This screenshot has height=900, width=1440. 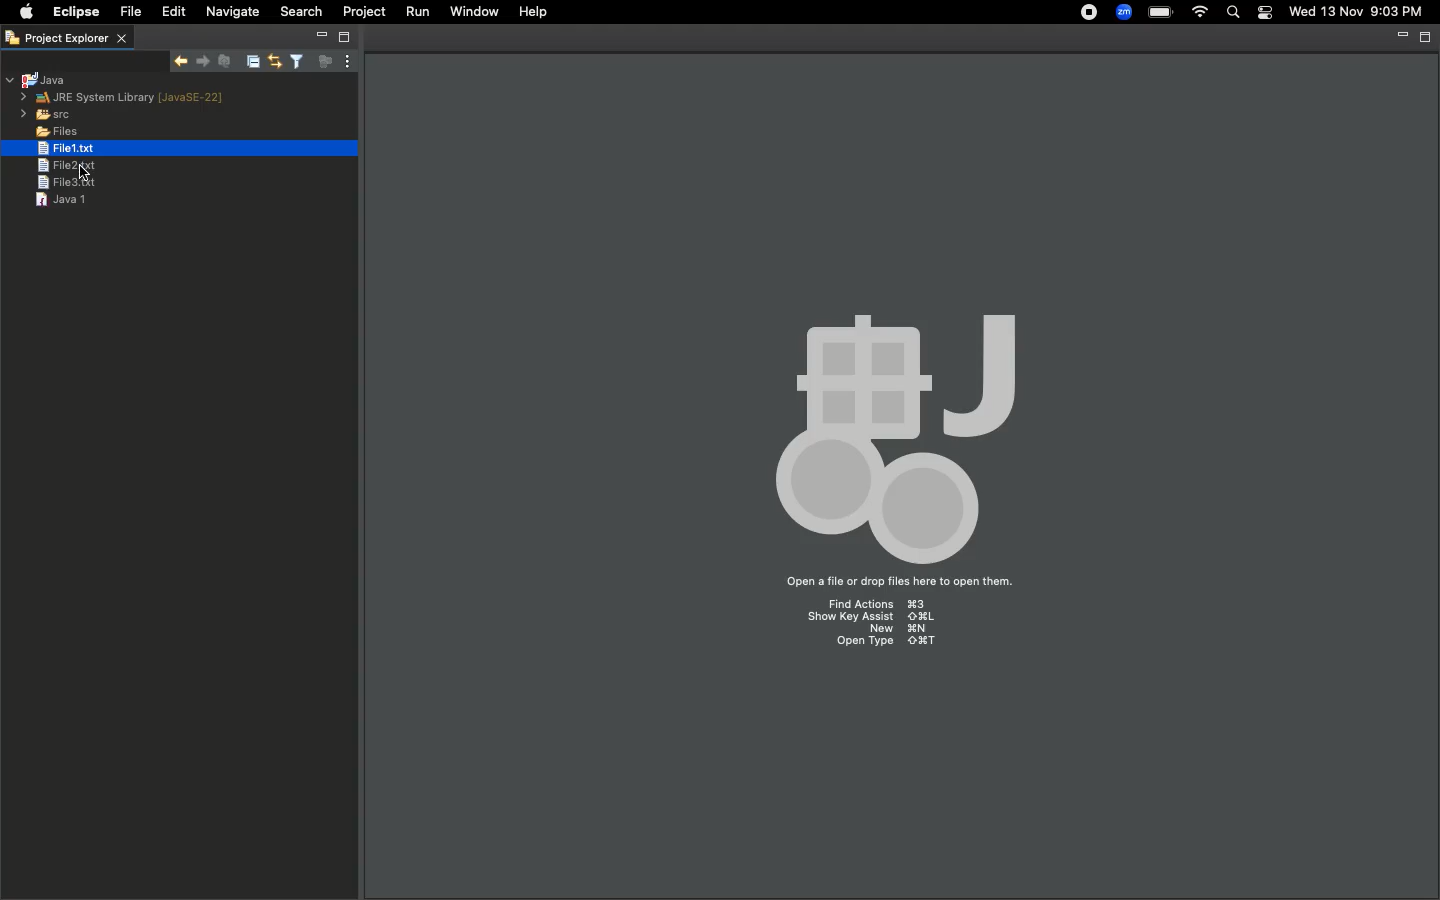 I want to click on Run, so click(x=416, y=12).